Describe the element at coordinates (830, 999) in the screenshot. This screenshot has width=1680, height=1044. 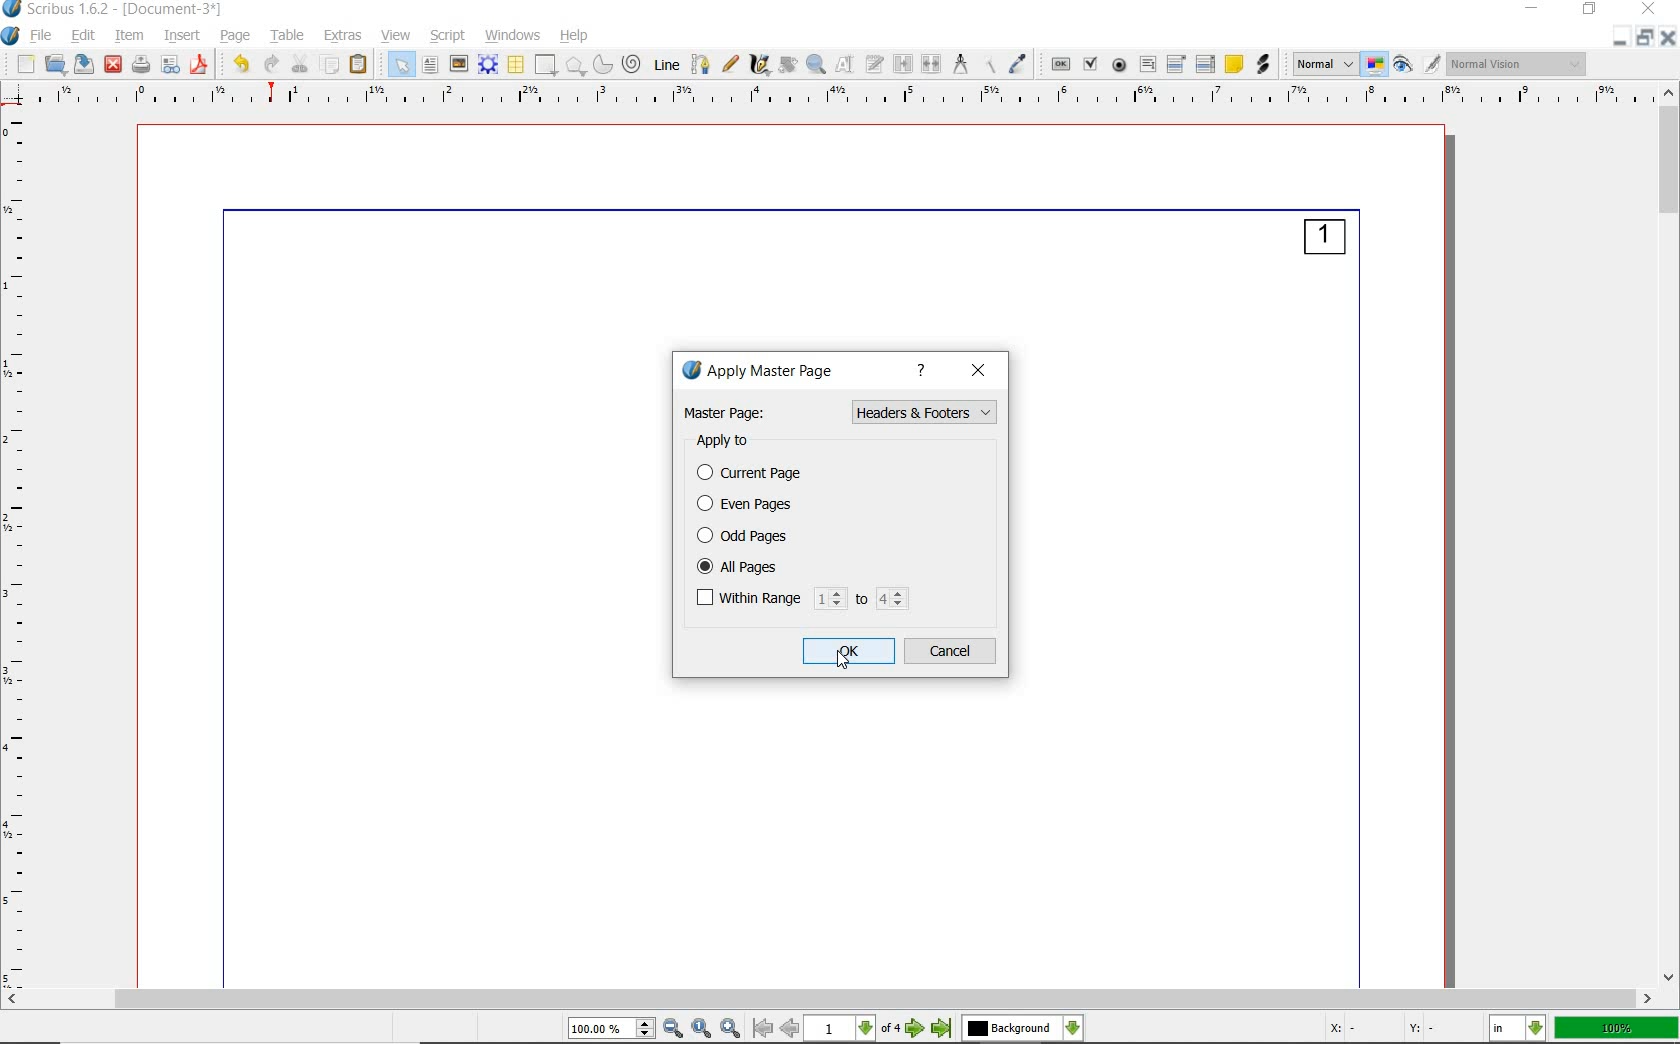
I see `scrollbar` at that location.